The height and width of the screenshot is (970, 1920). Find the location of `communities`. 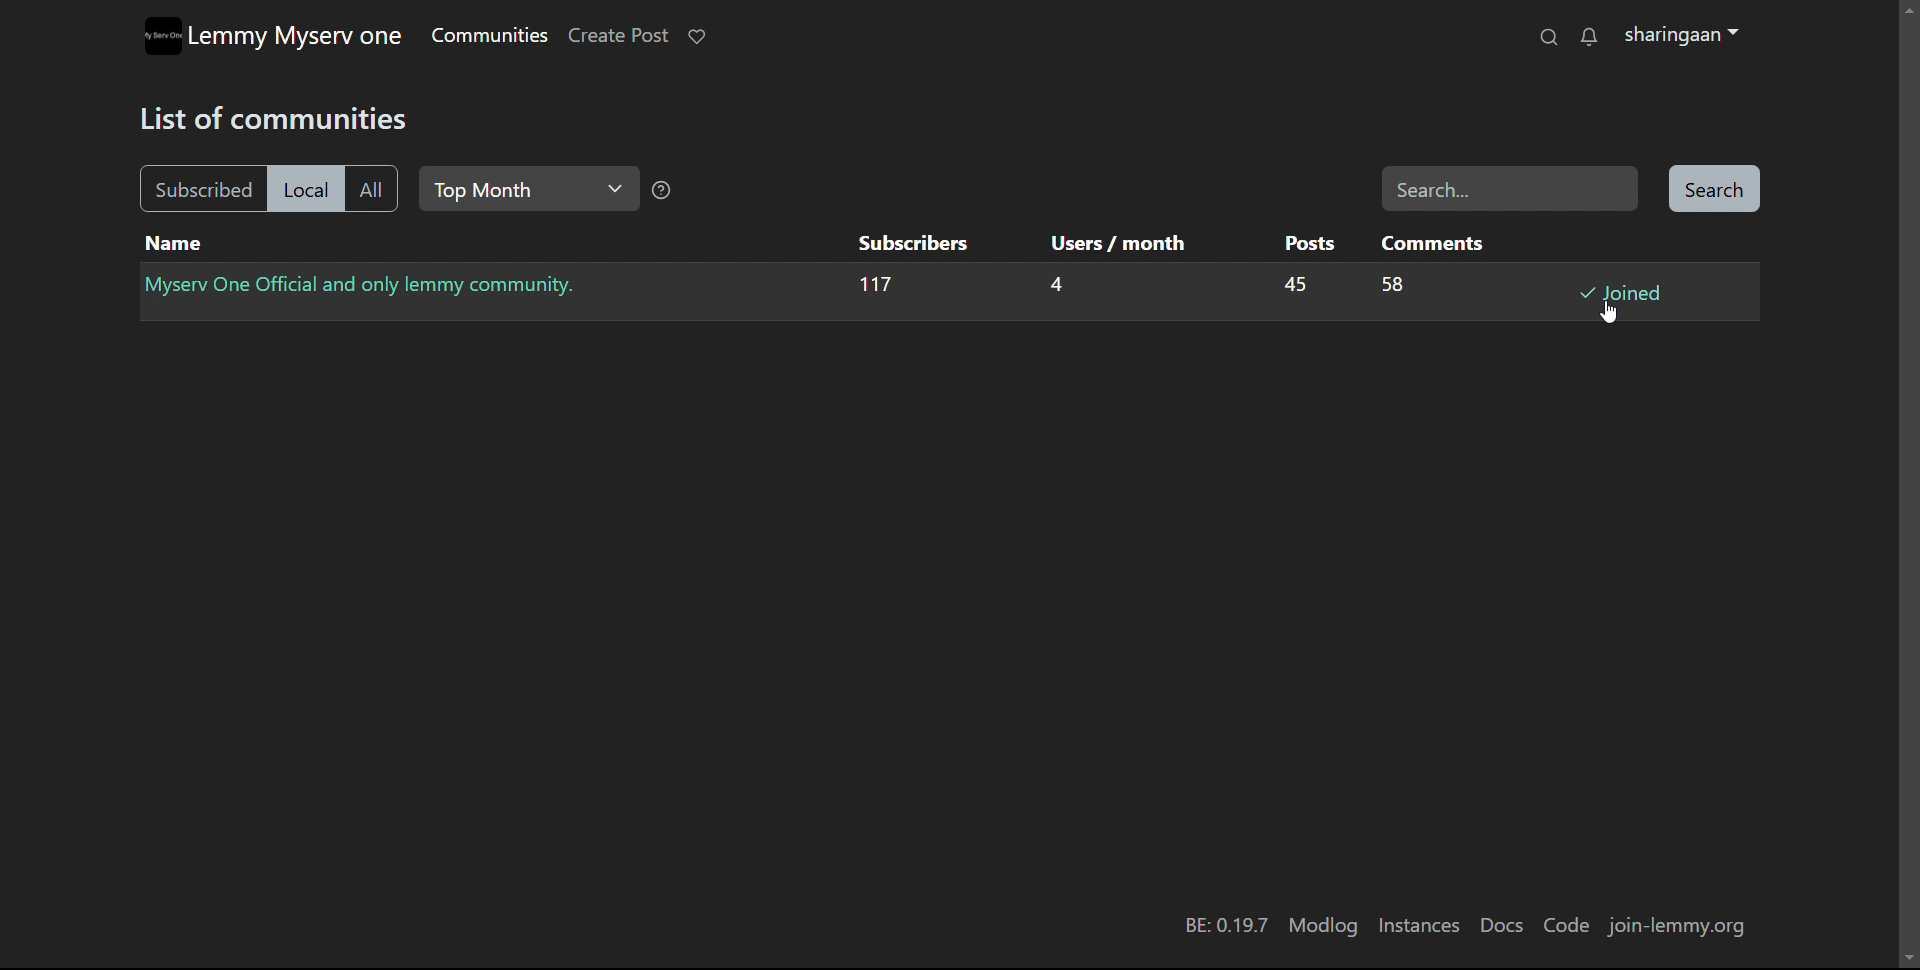

communities is located at coordinates (488, 35).